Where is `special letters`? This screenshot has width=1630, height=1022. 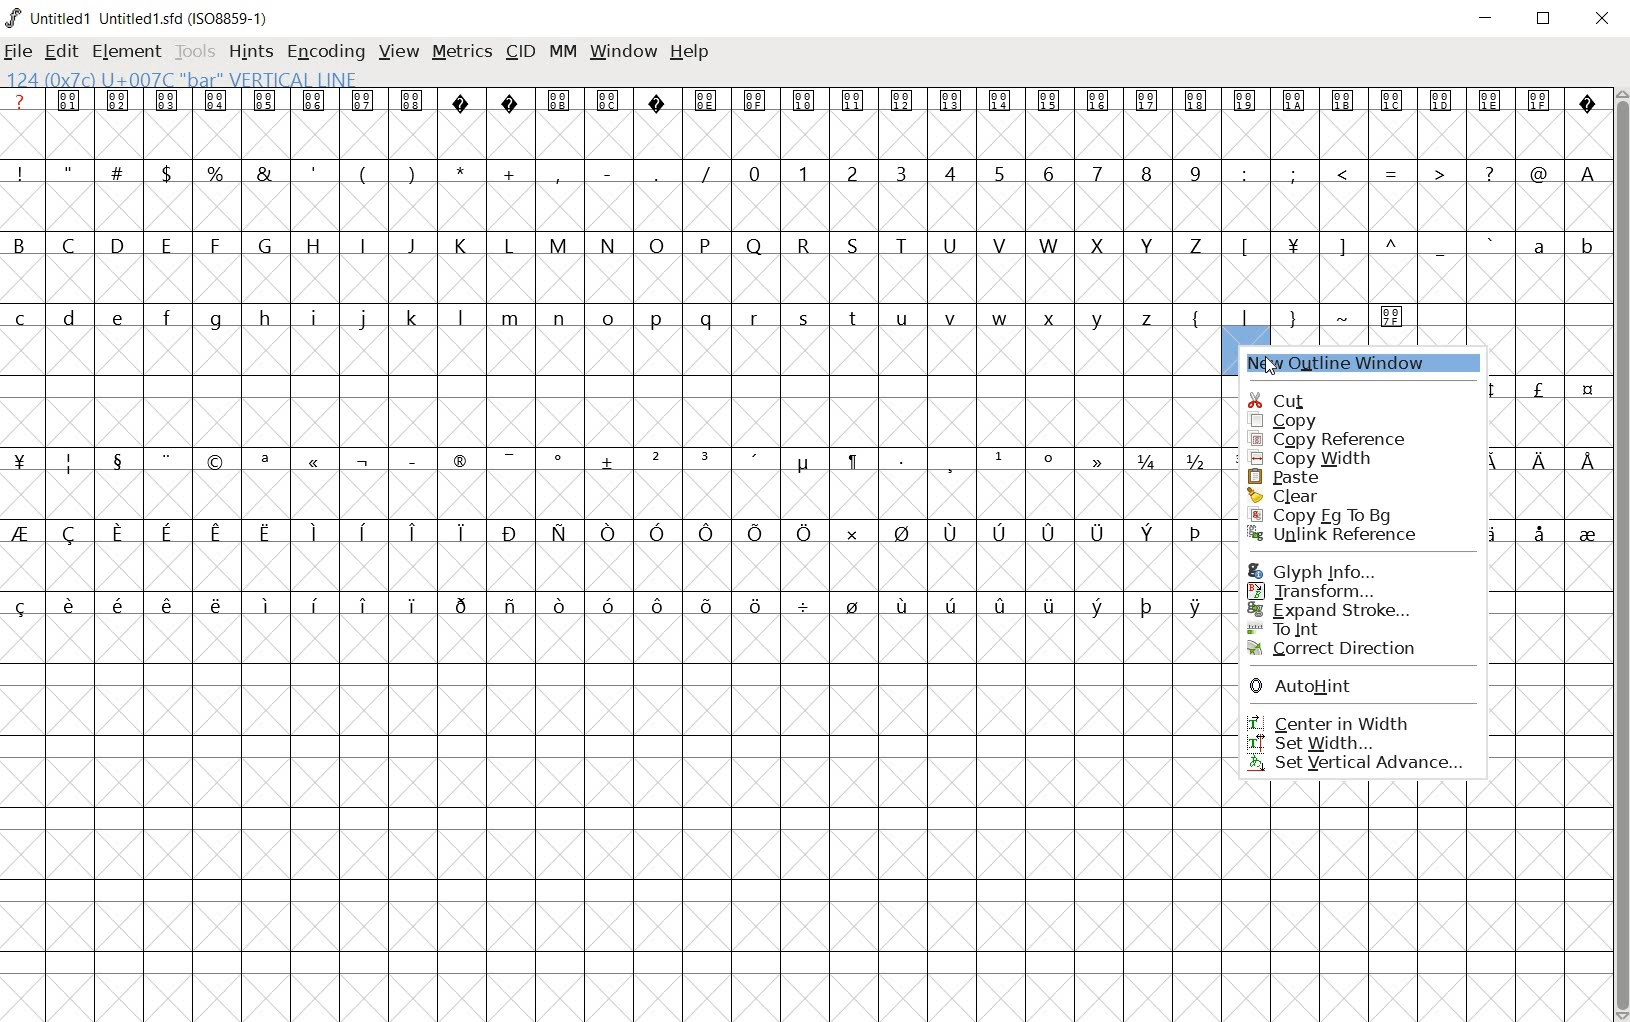
special letters is located at coordinates (612, 531).